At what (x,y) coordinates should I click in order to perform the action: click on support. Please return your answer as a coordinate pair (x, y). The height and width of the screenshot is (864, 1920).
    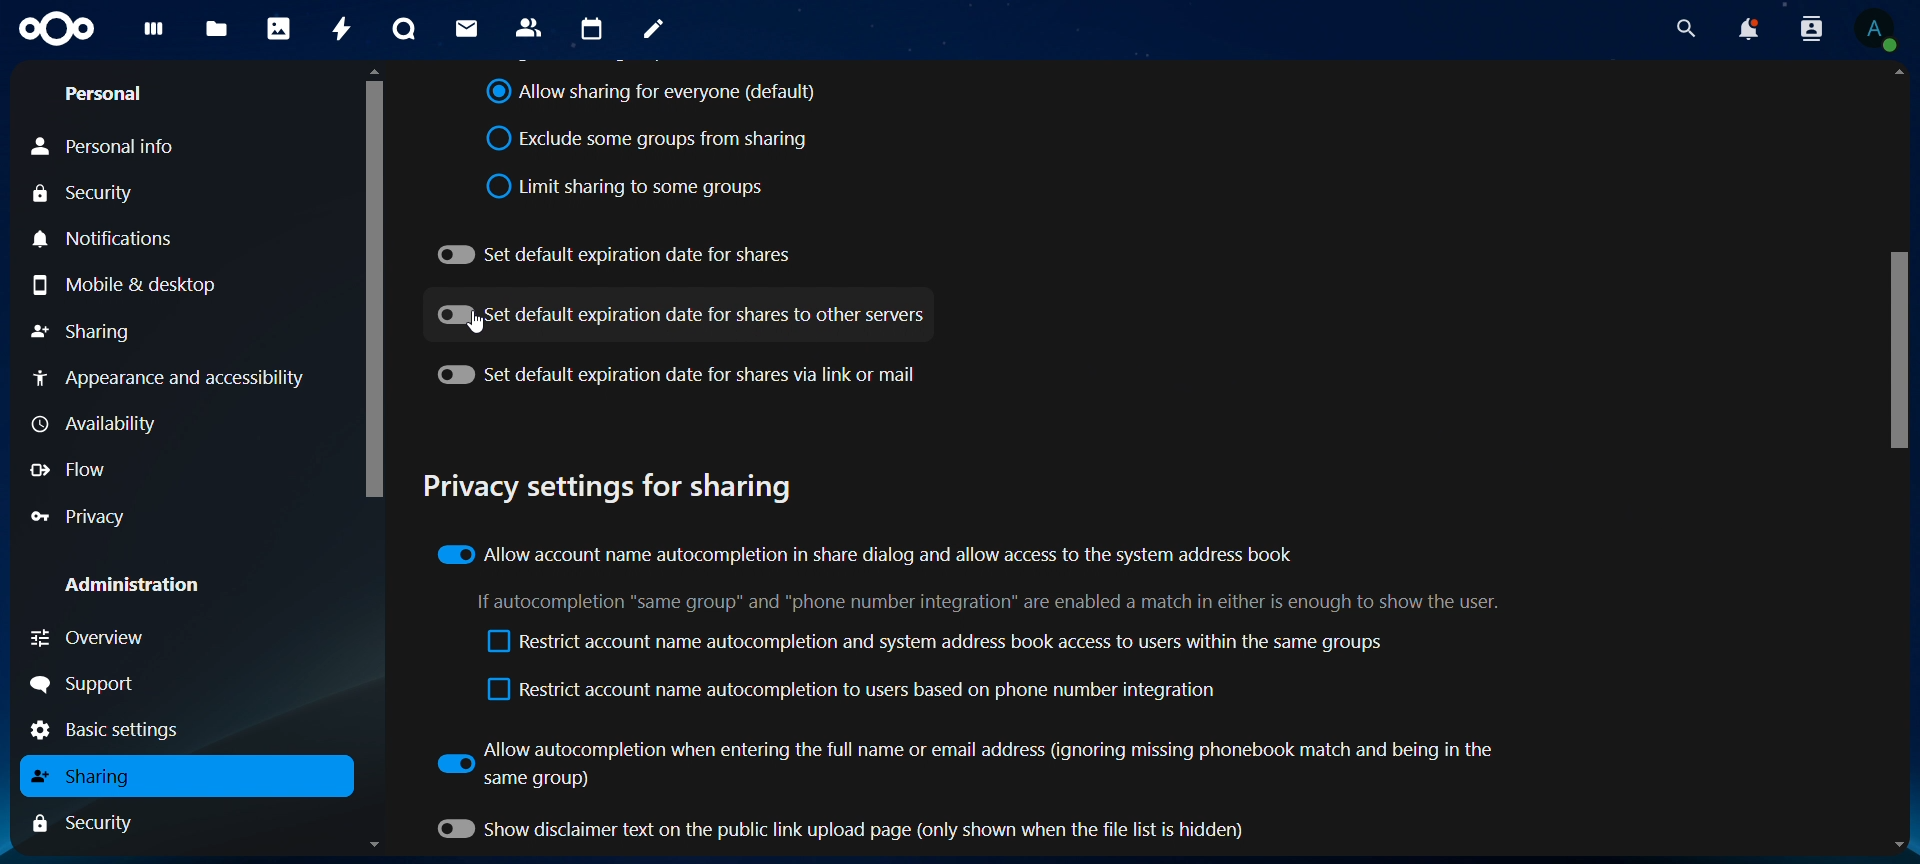
    Looking at the image, I should click on (92, 684).